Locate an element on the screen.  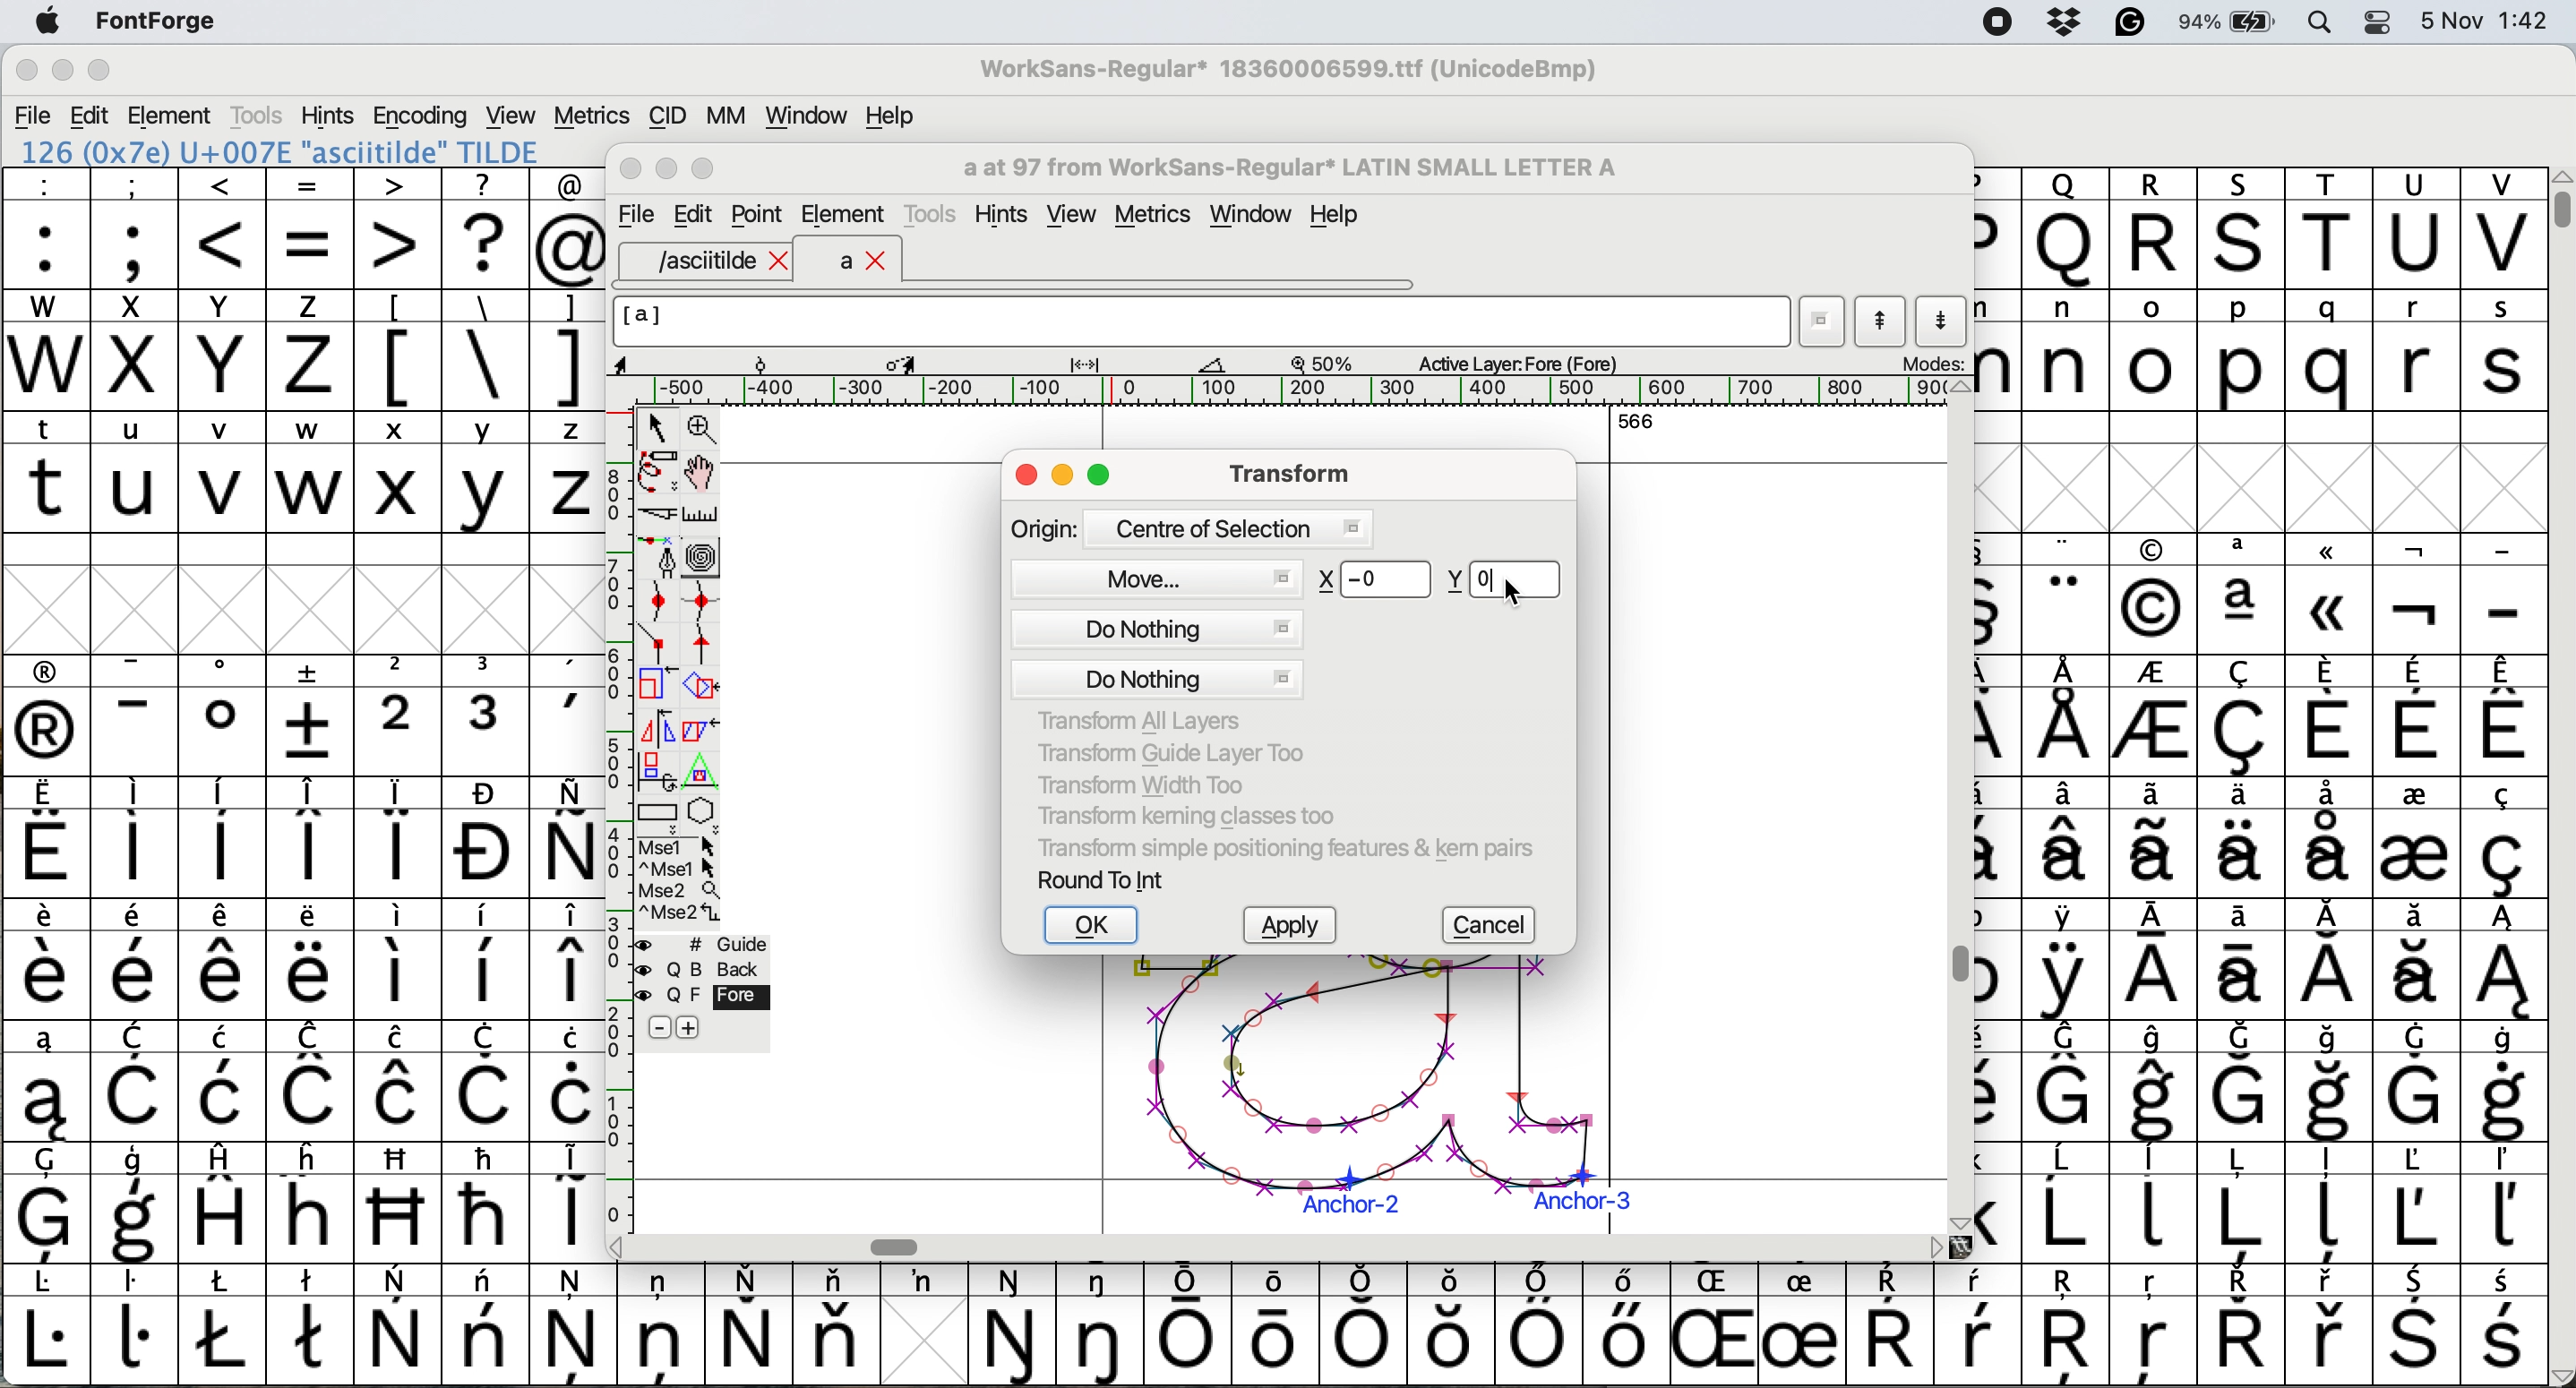
symbol is located at coordinates (1801, 1326).